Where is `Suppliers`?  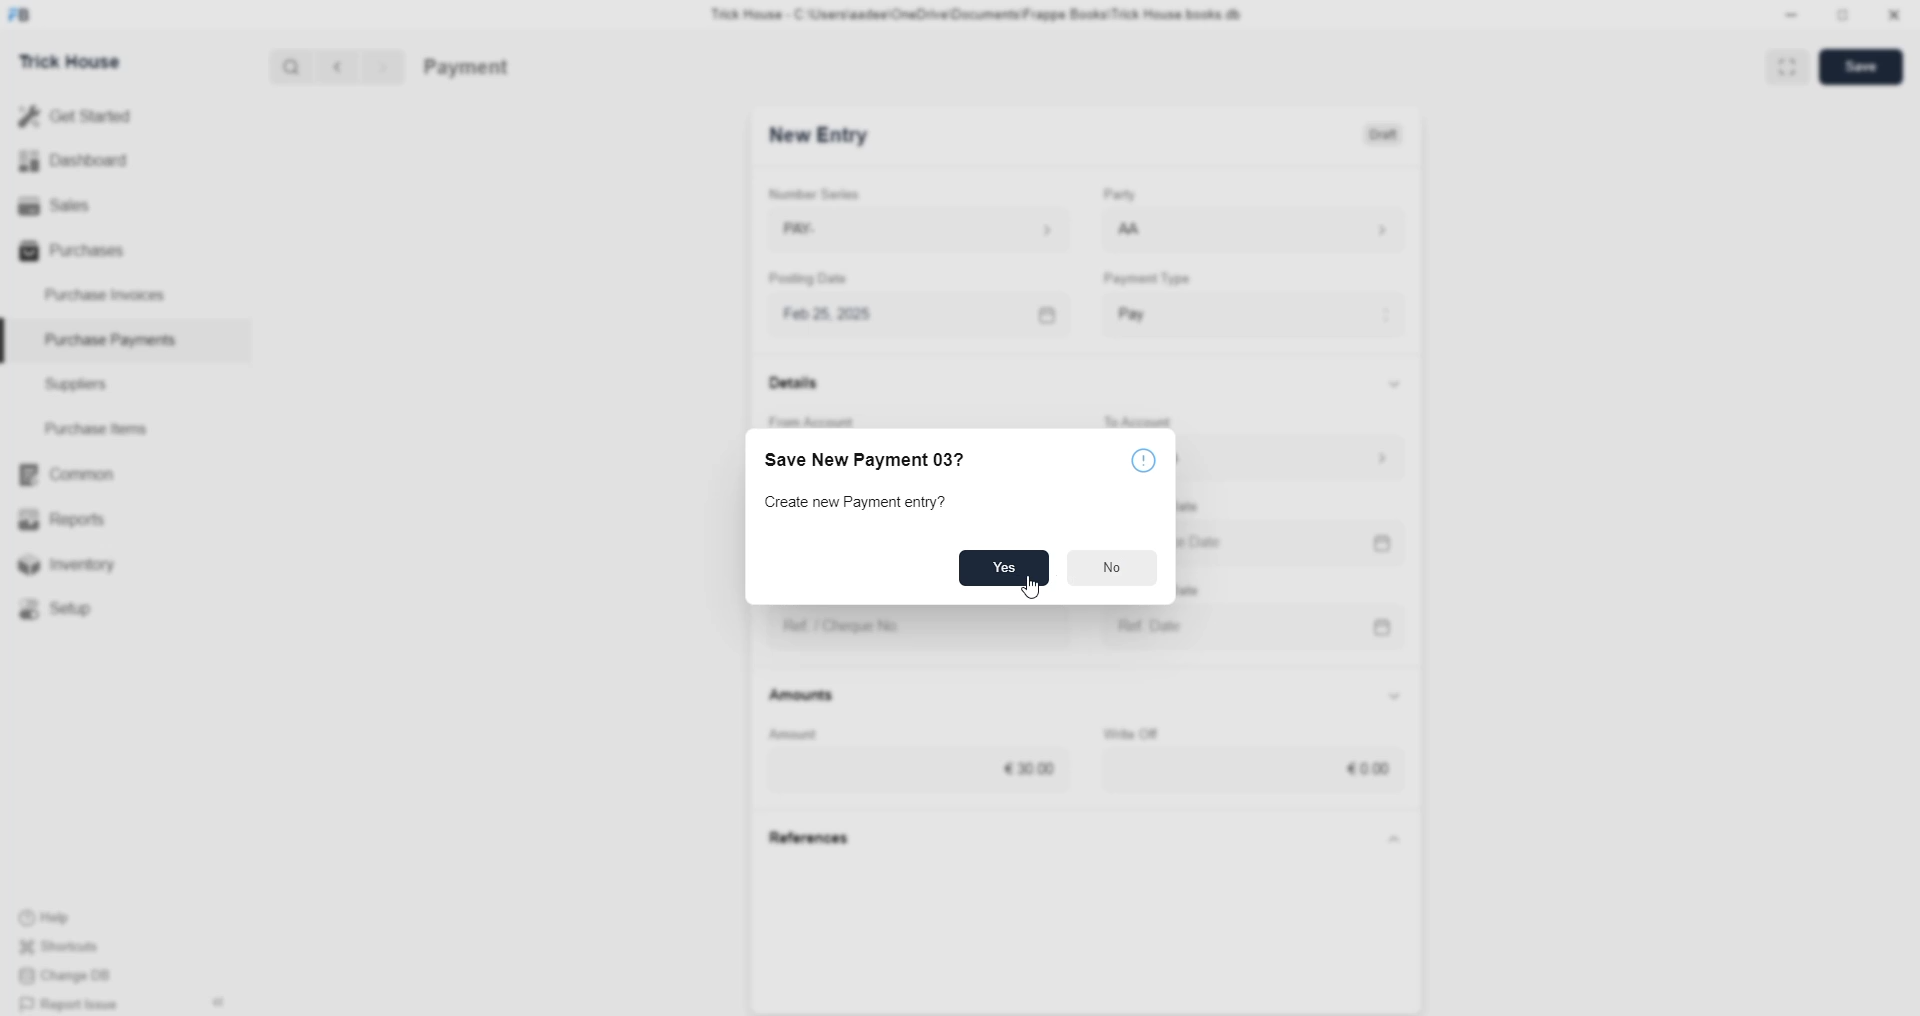
Suppliers is located at coordinates (68, 383).